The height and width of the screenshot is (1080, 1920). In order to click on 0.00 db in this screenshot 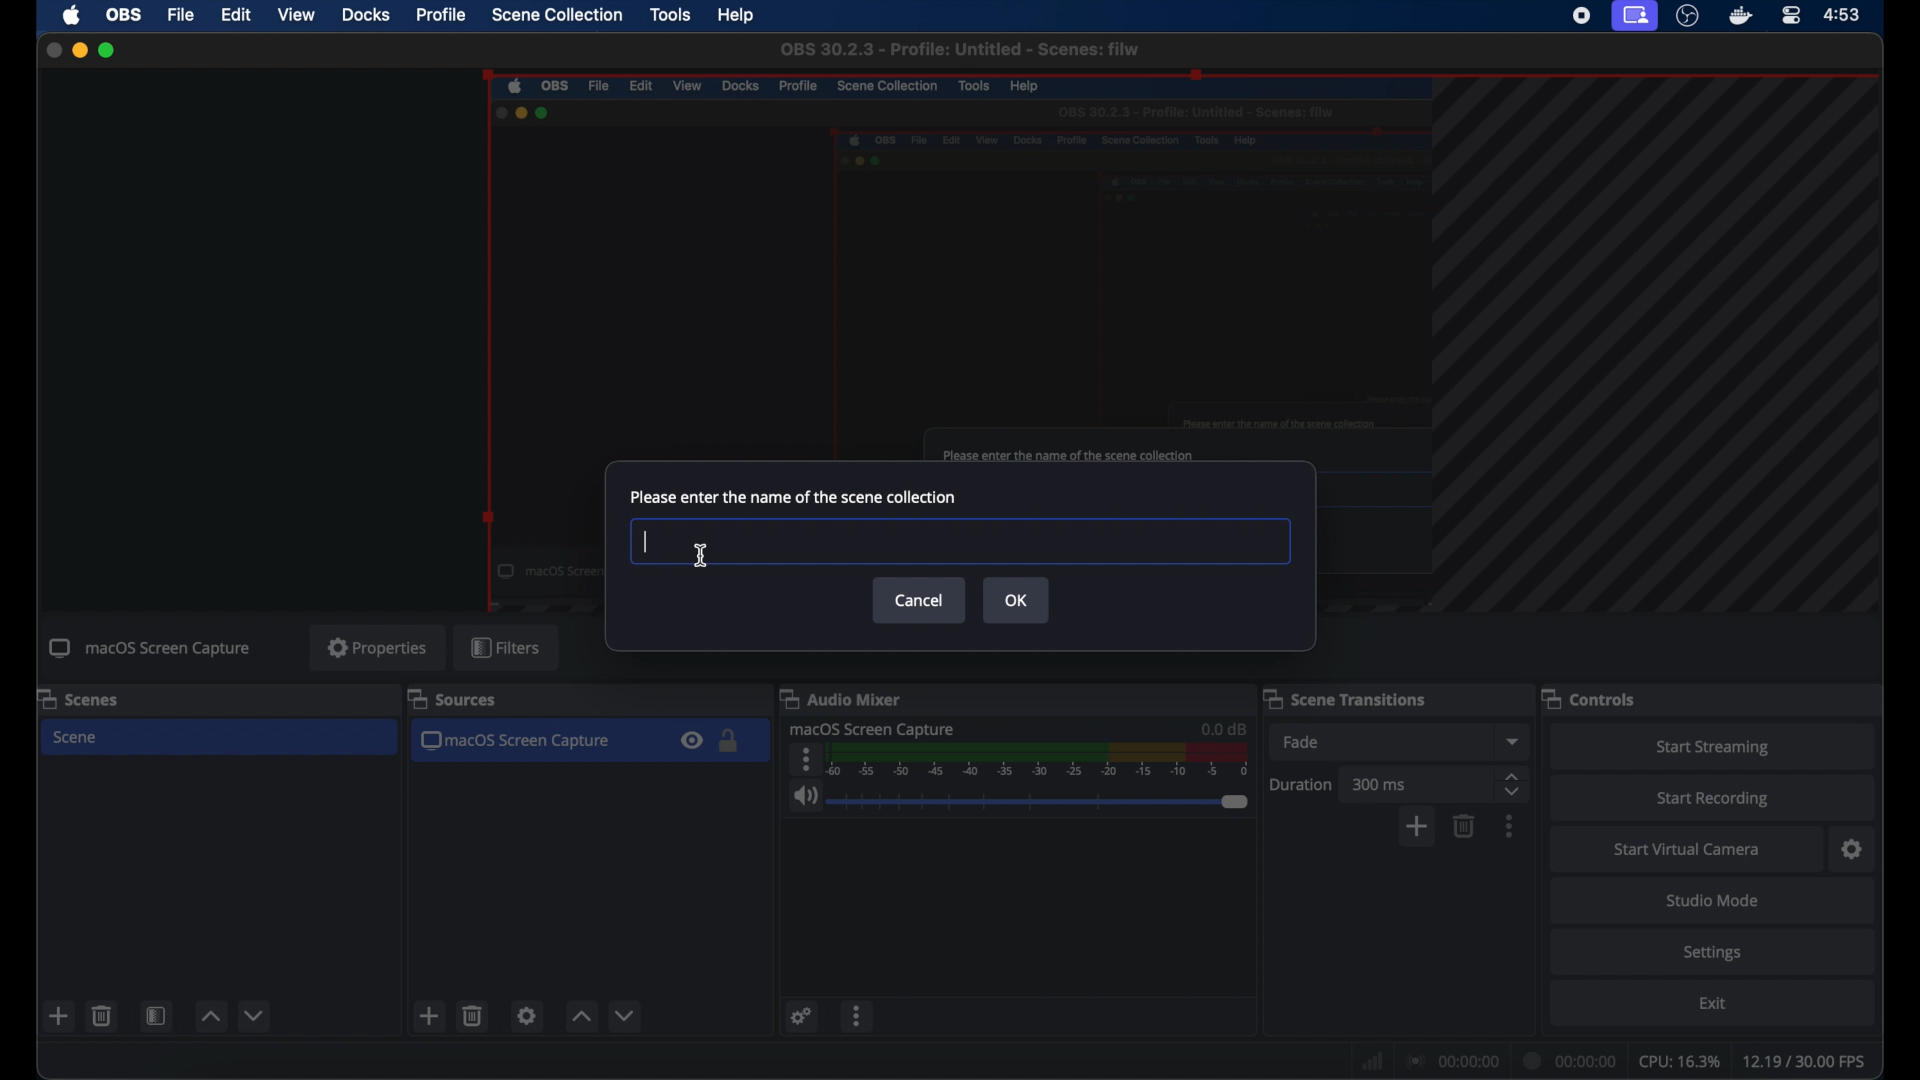, I will do `click(1222, 725)`.